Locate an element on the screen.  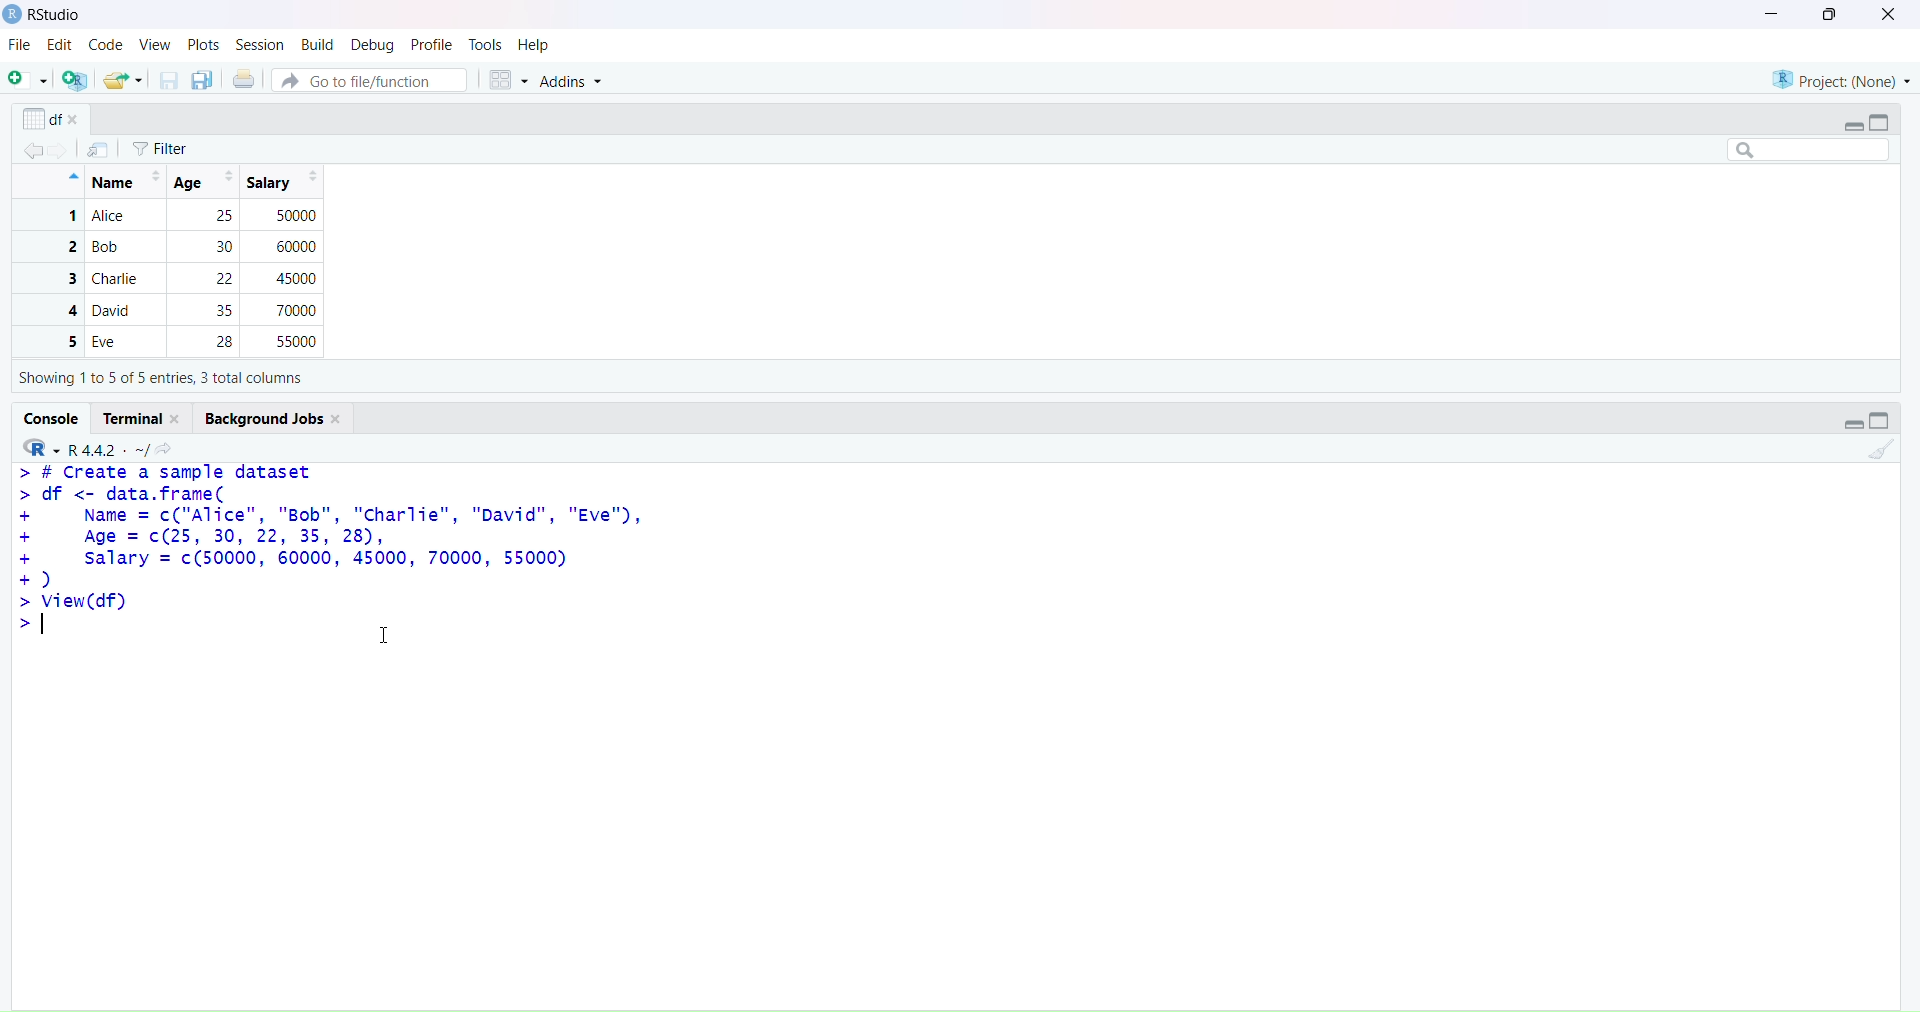
open an existing file is located at coordinates (125, 82).